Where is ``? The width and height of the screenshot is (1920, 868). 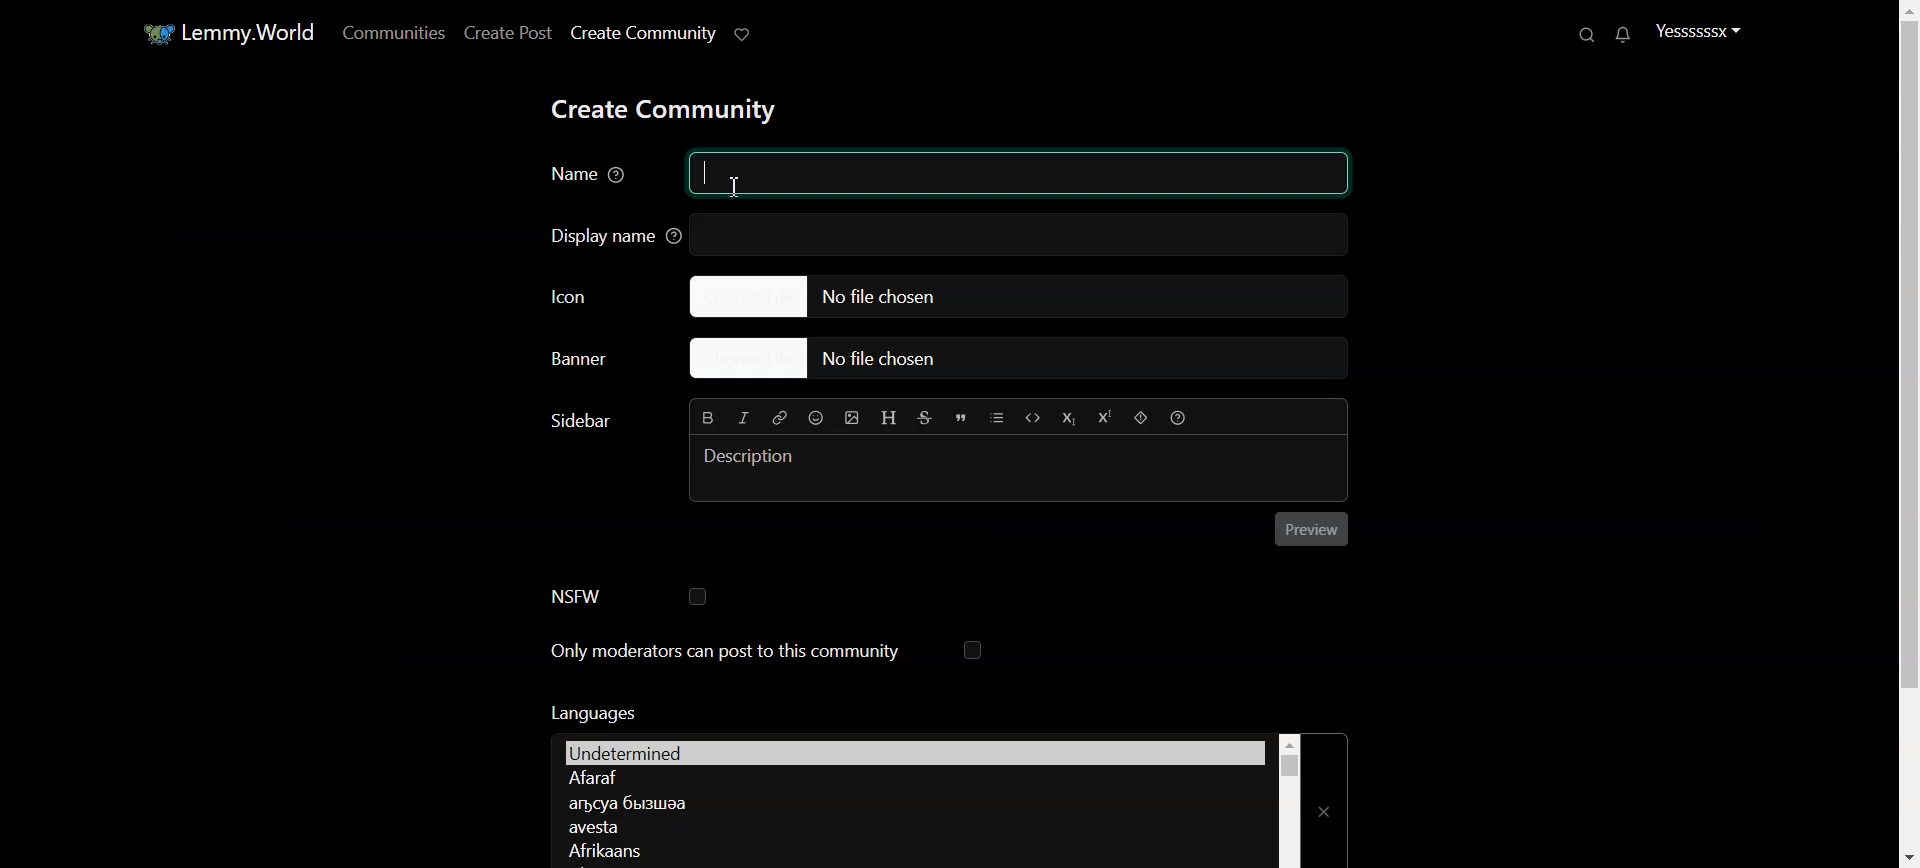
 is located at coordinates (666, 111).